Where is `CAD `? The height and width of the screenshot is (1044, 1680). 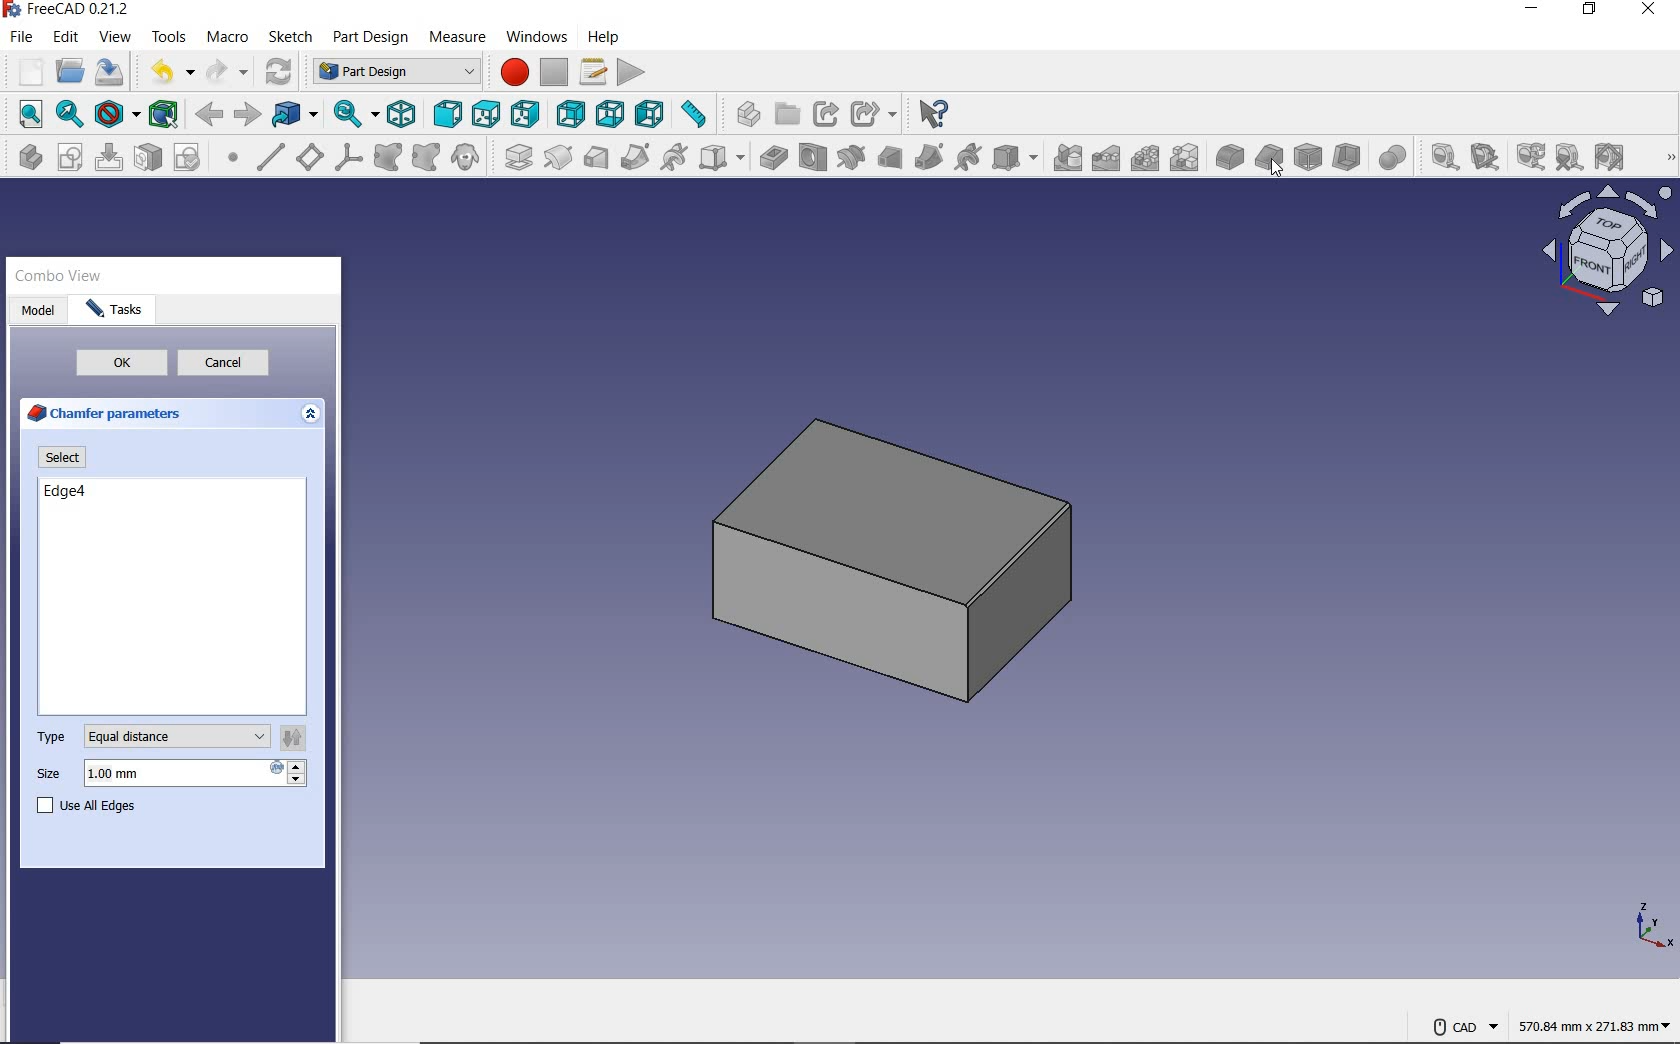
CAD  is located at coordinates (1462, 1026).